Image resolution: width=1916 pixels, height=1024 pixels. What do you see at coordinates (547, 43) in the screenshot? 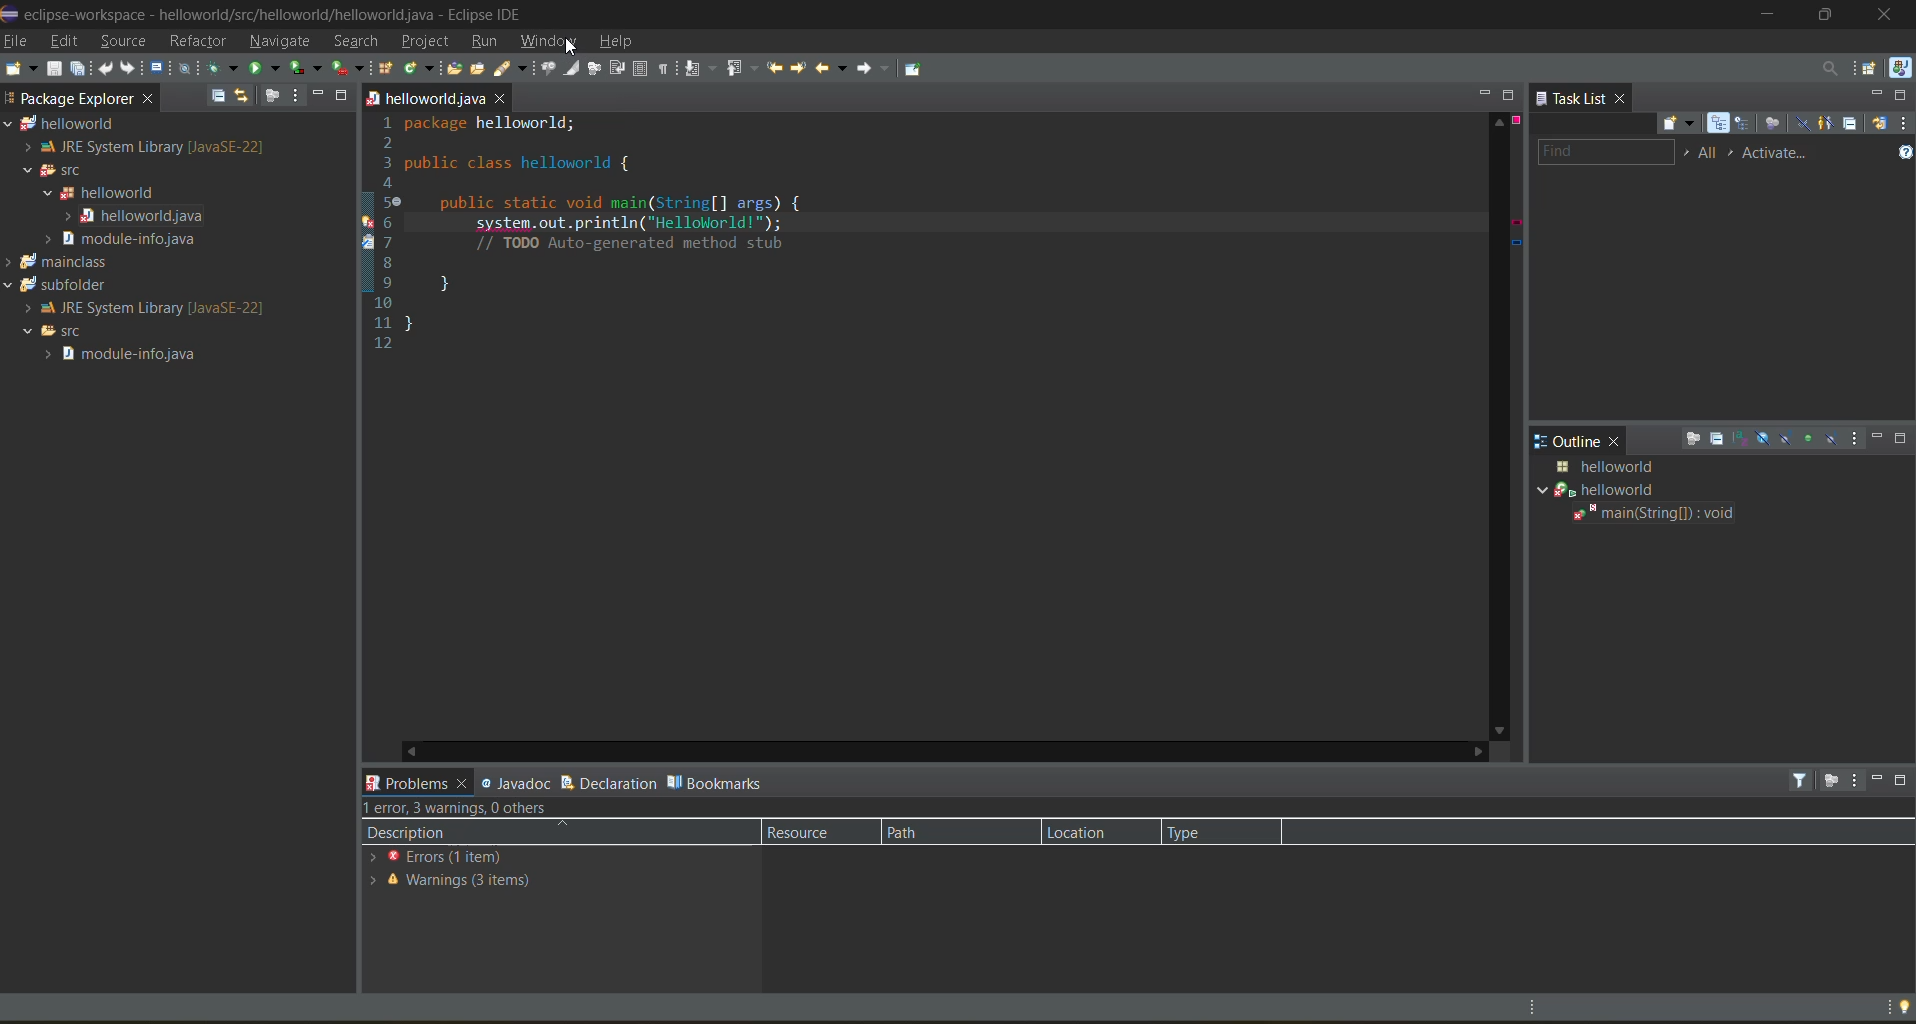
I see `window` at bounding box center [547, 43].